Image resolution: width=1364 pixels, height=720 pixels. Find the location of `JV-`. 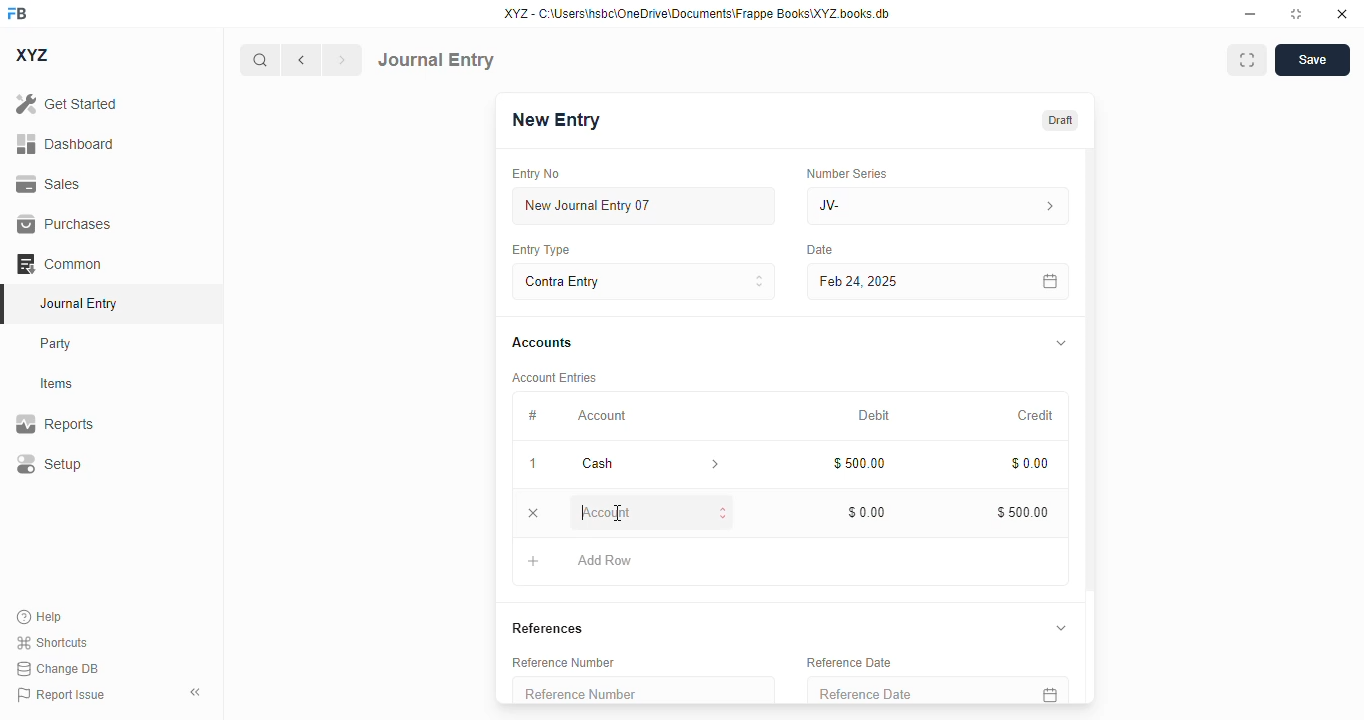

JV- is located at coordinates (938, 206).